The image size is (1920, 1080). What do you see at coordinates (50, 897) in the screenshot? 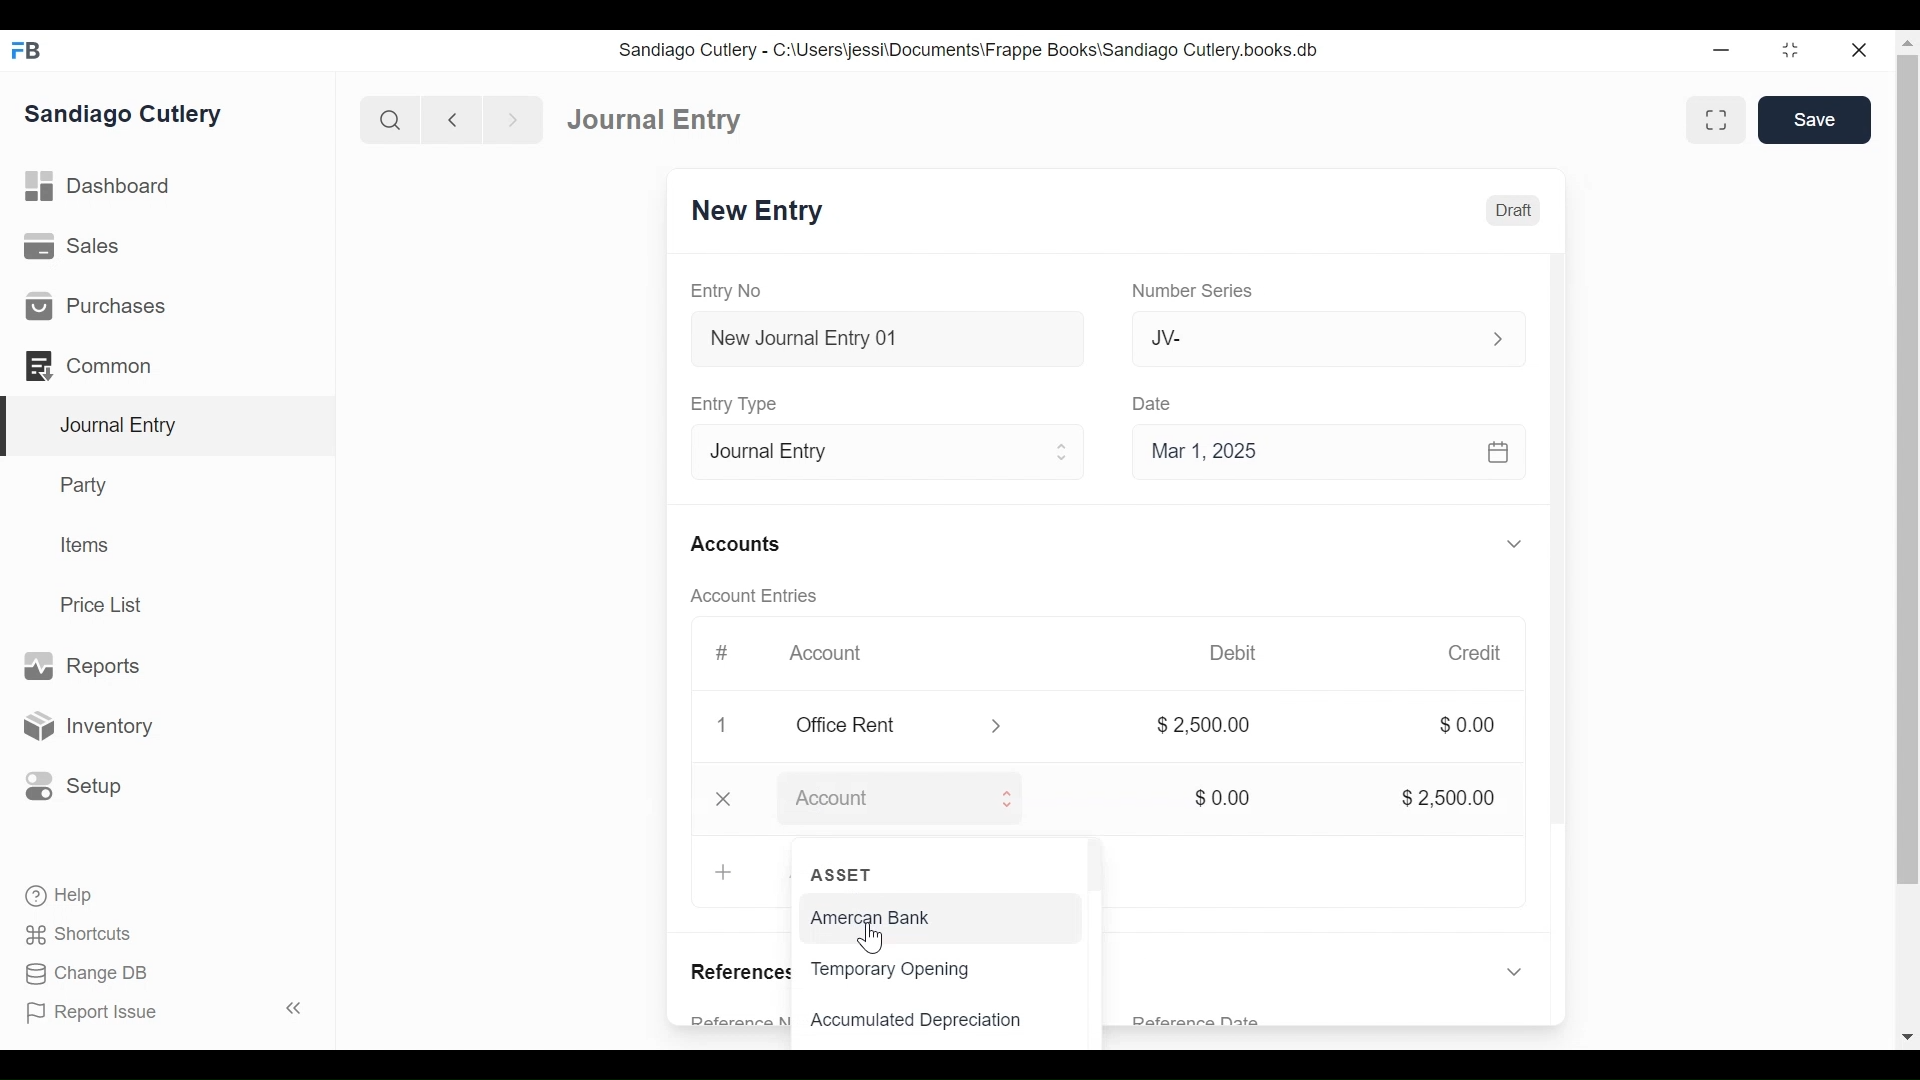
I see `Help` at bounding box center [50, 897].